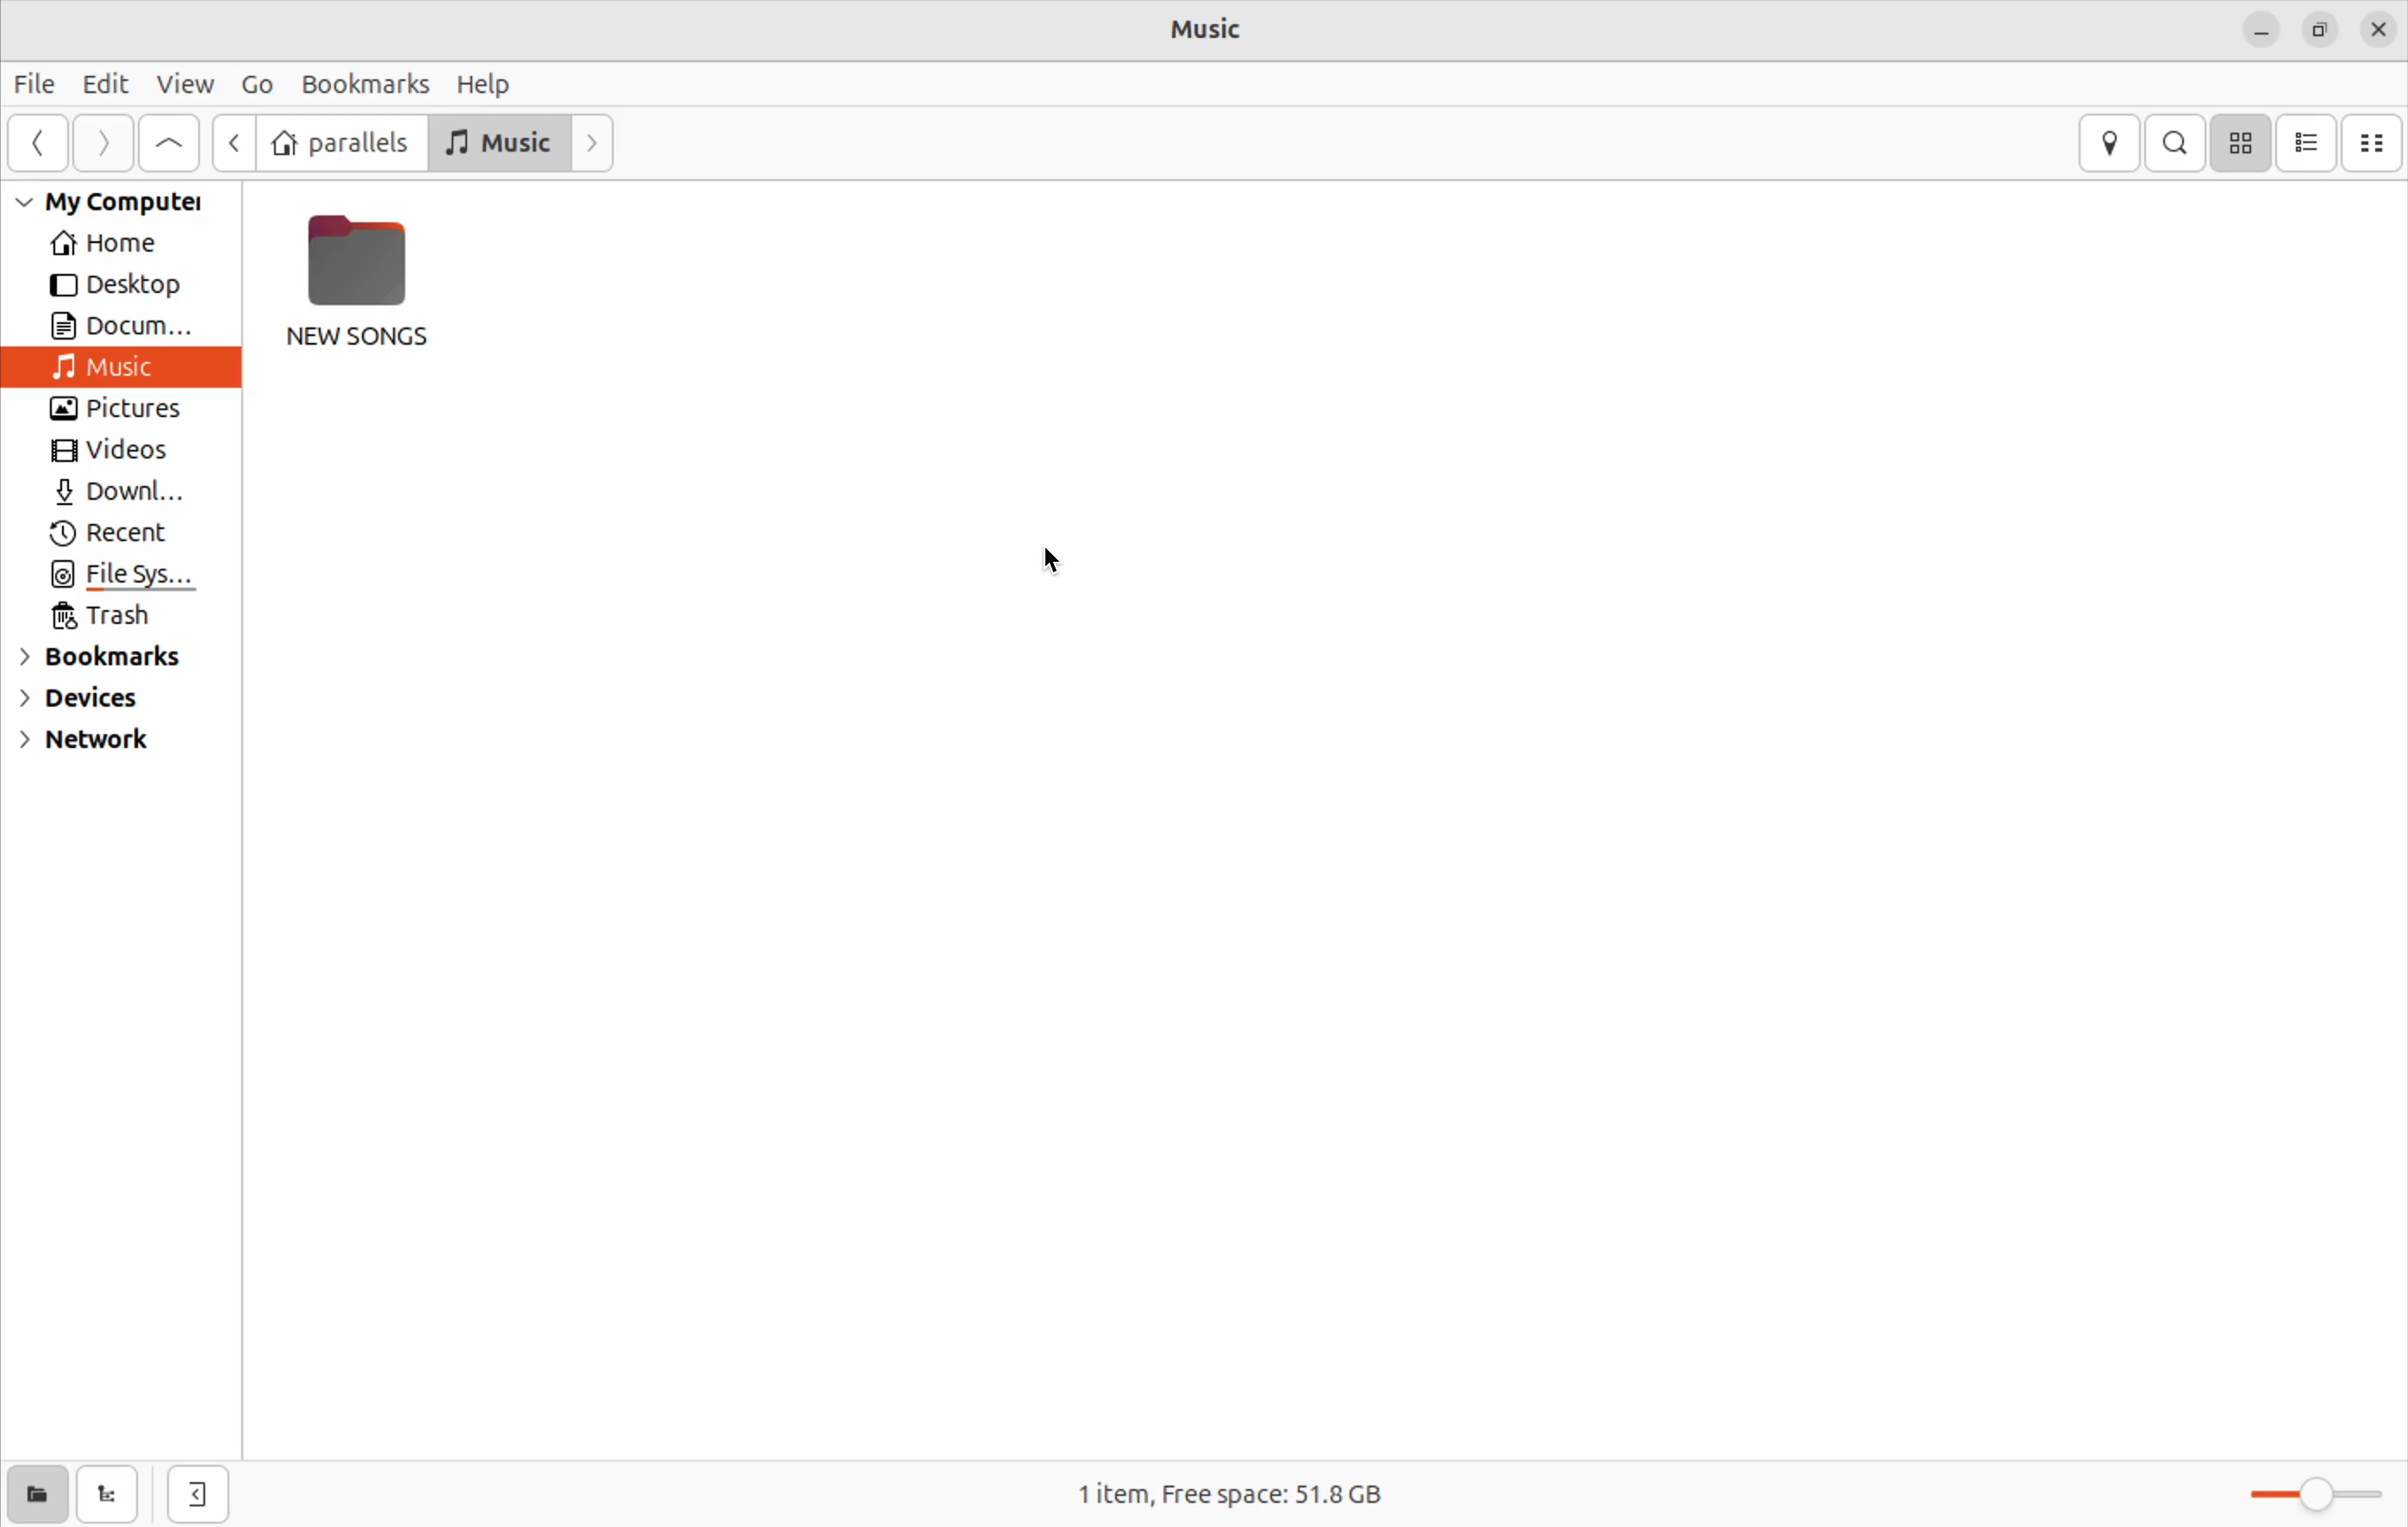 The image size is (2408, 1527). I want to click on open side bar, so click(199, 1495).